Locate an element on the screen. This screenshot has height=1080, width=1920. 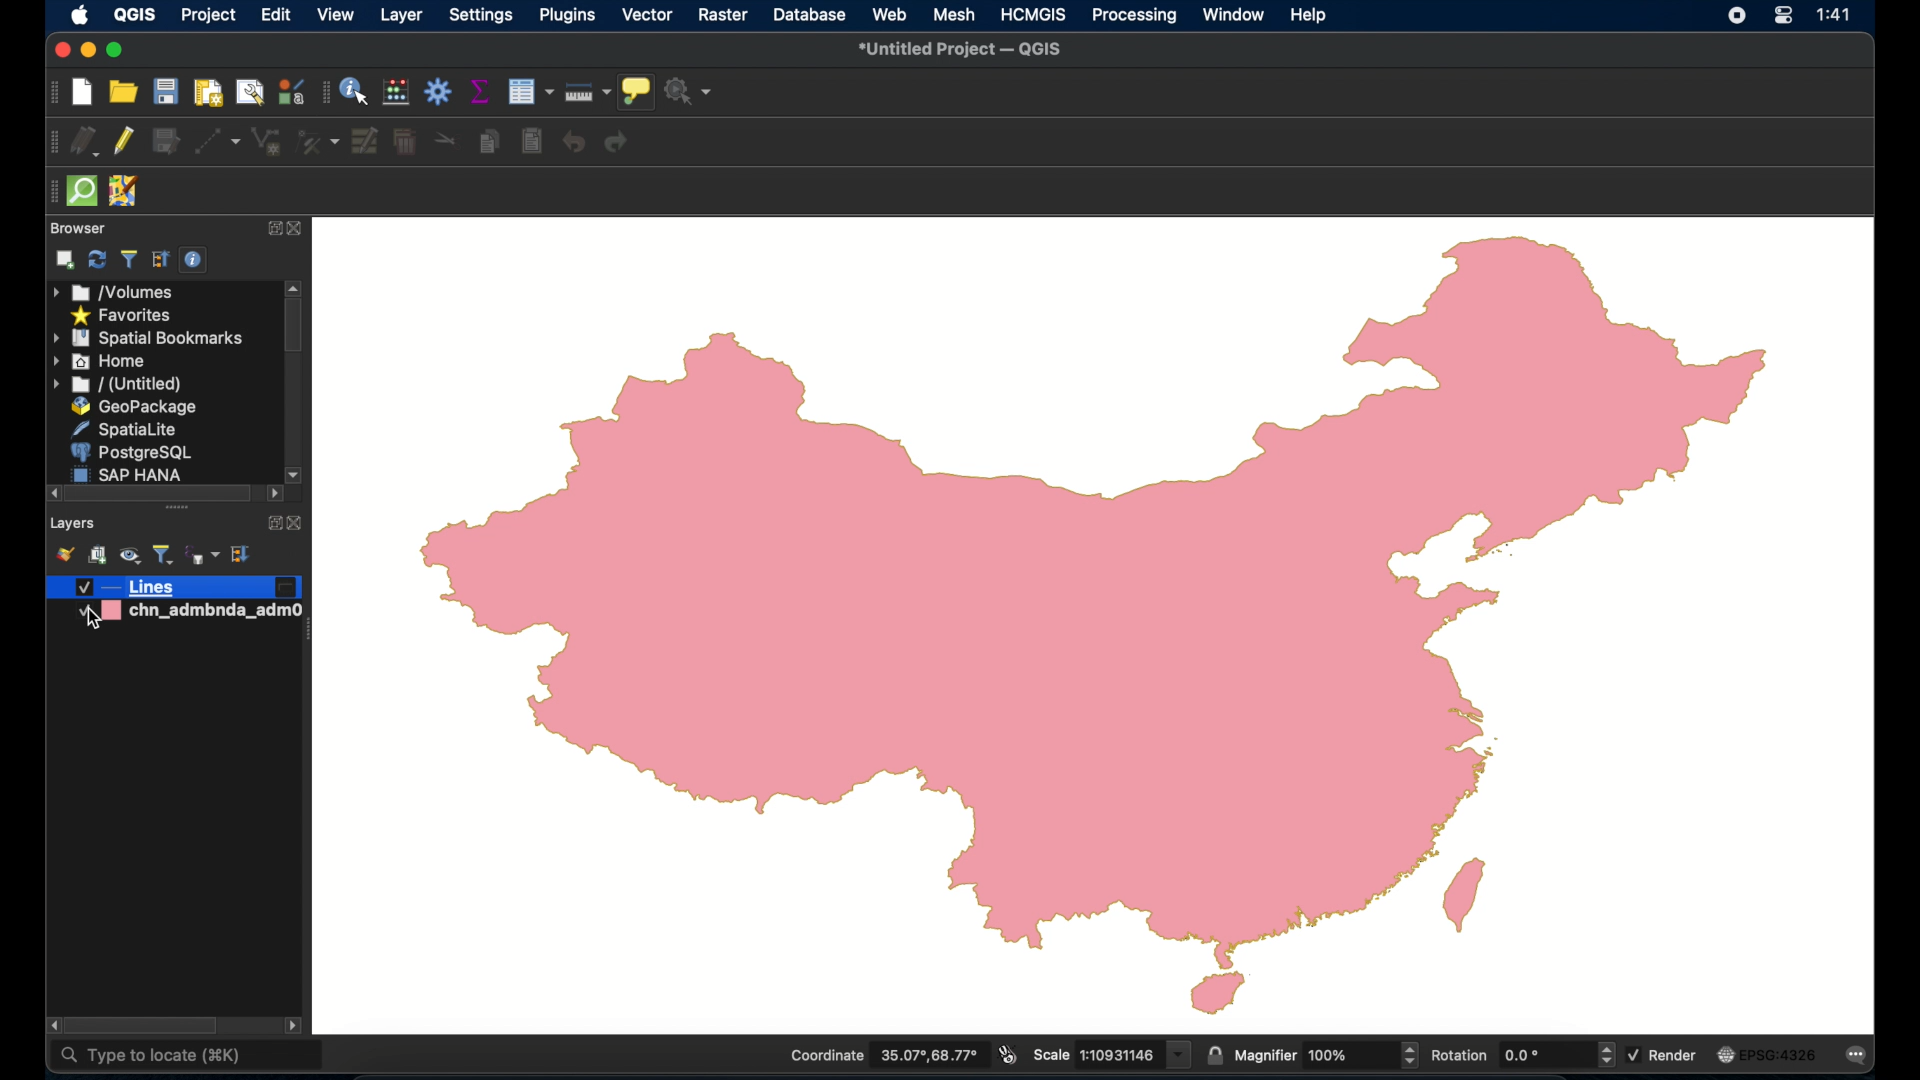
scroll box is located at coordinates (141, 1024).